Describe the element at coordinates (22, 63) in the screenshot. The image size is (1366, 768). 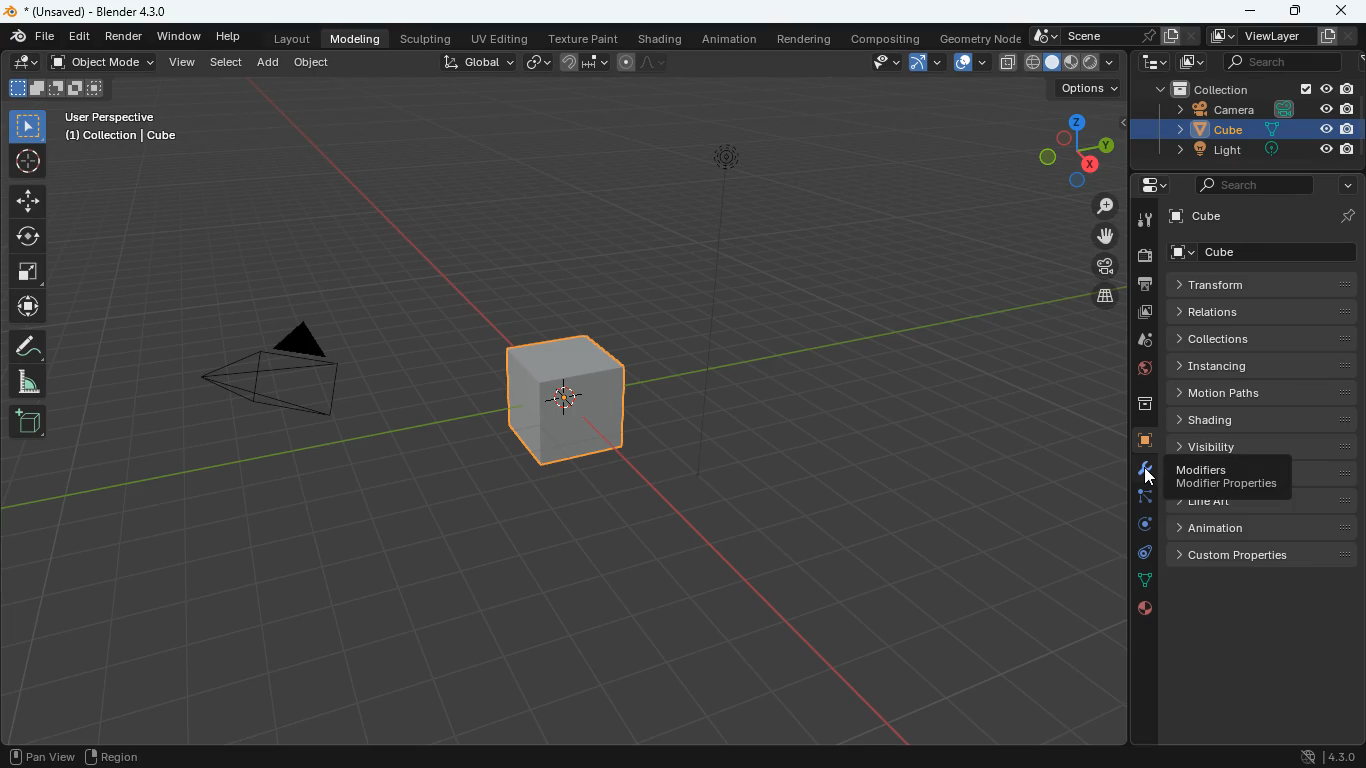
I see `edit` at that location.